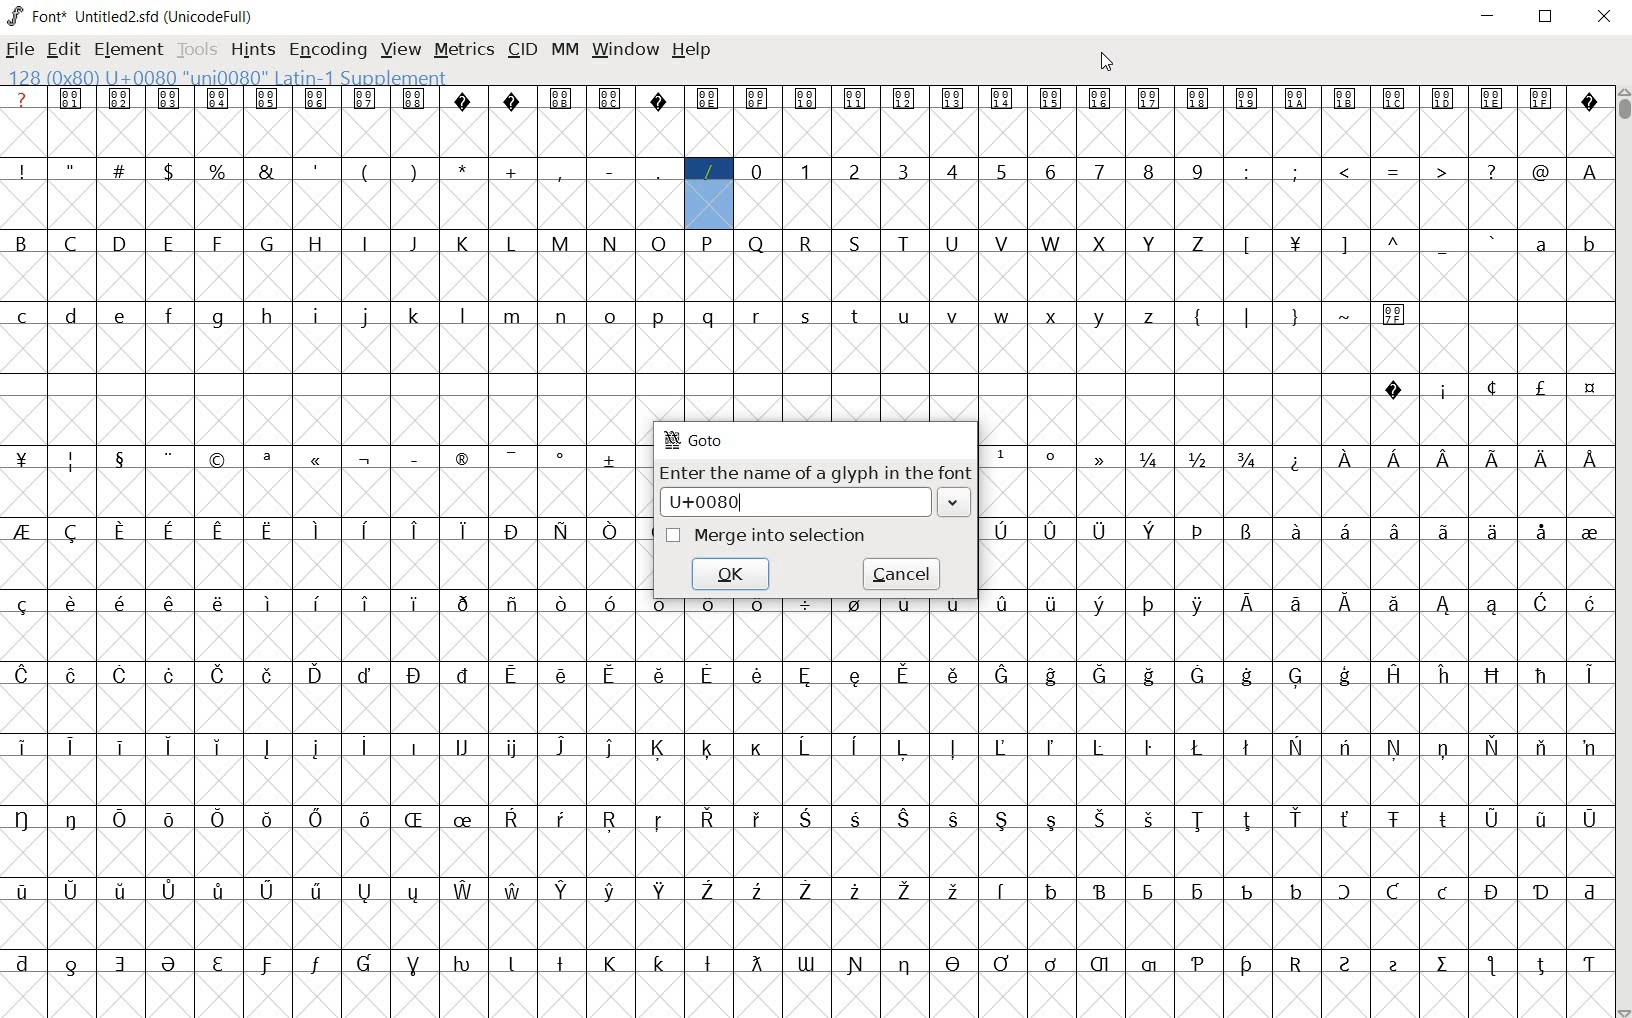  Describe the element at coordinates (951, 170) in the screenshot. I see `glyph` at that location.